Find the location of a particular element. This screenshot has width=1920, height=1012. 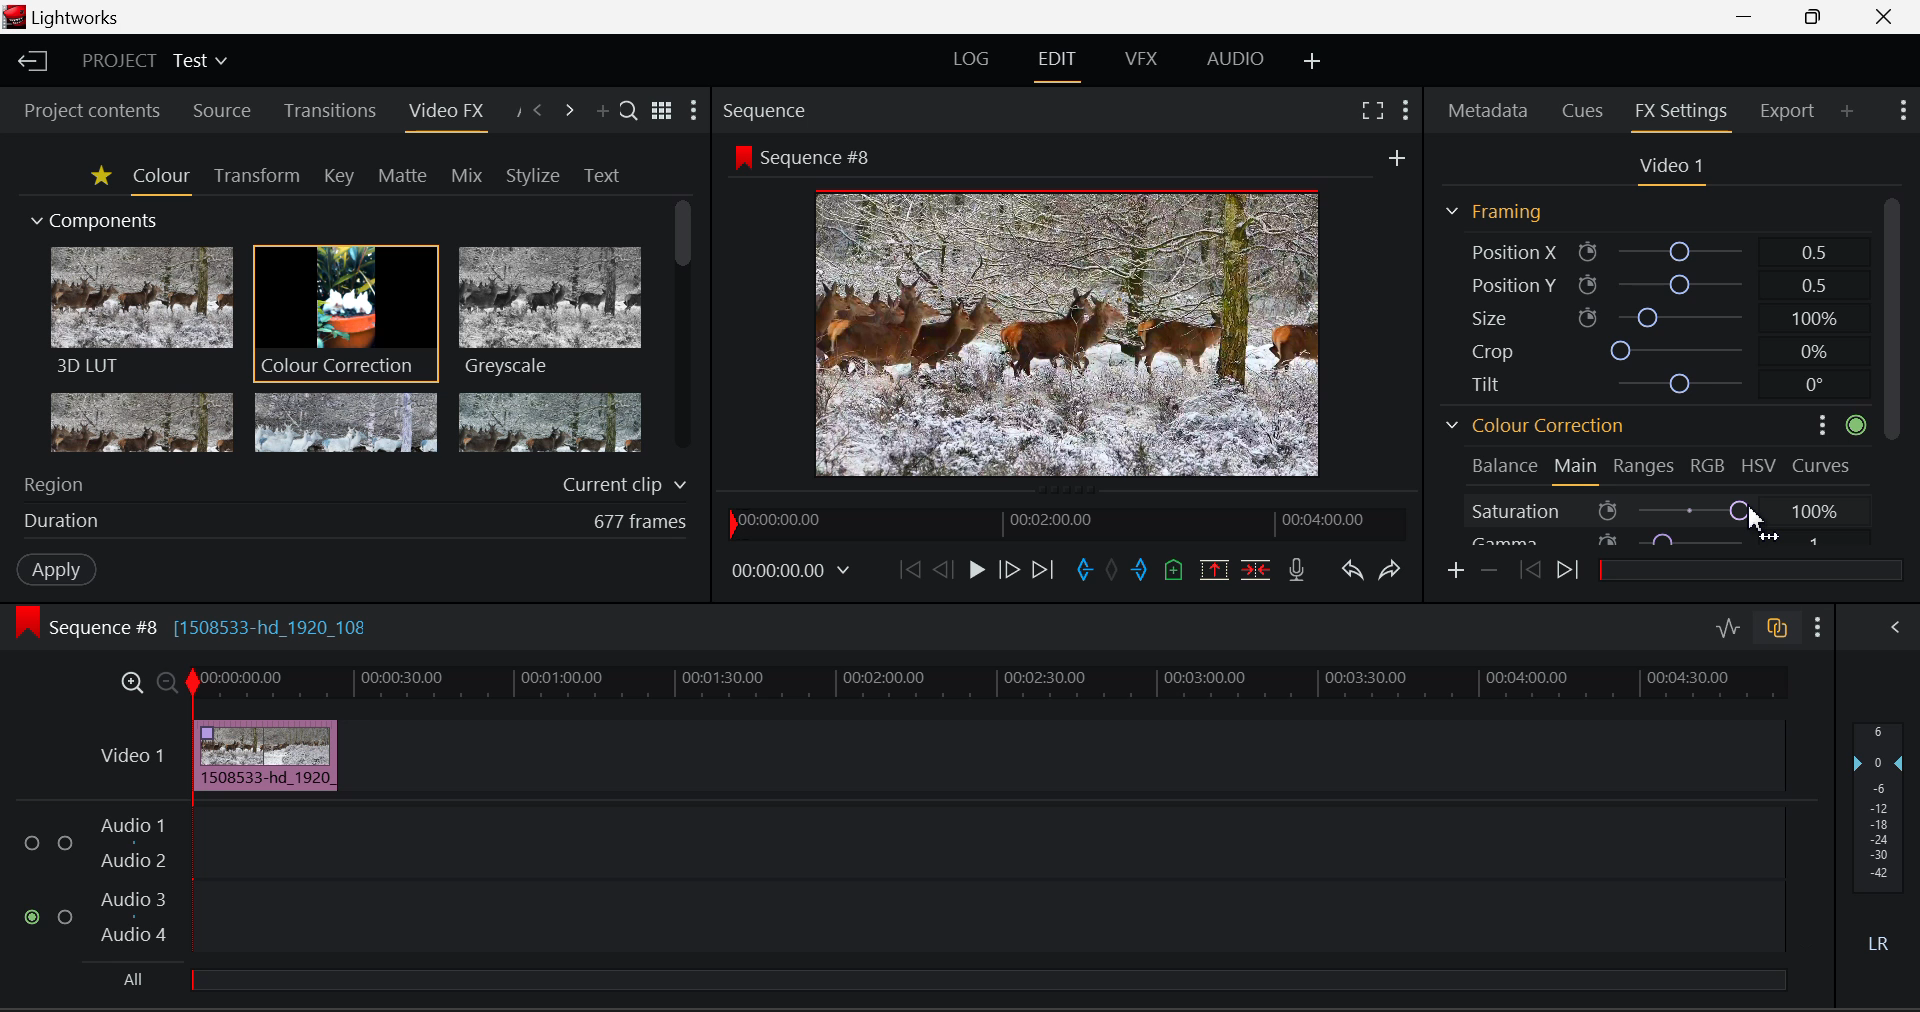

Greyscale is located at coordinates (547, 314).